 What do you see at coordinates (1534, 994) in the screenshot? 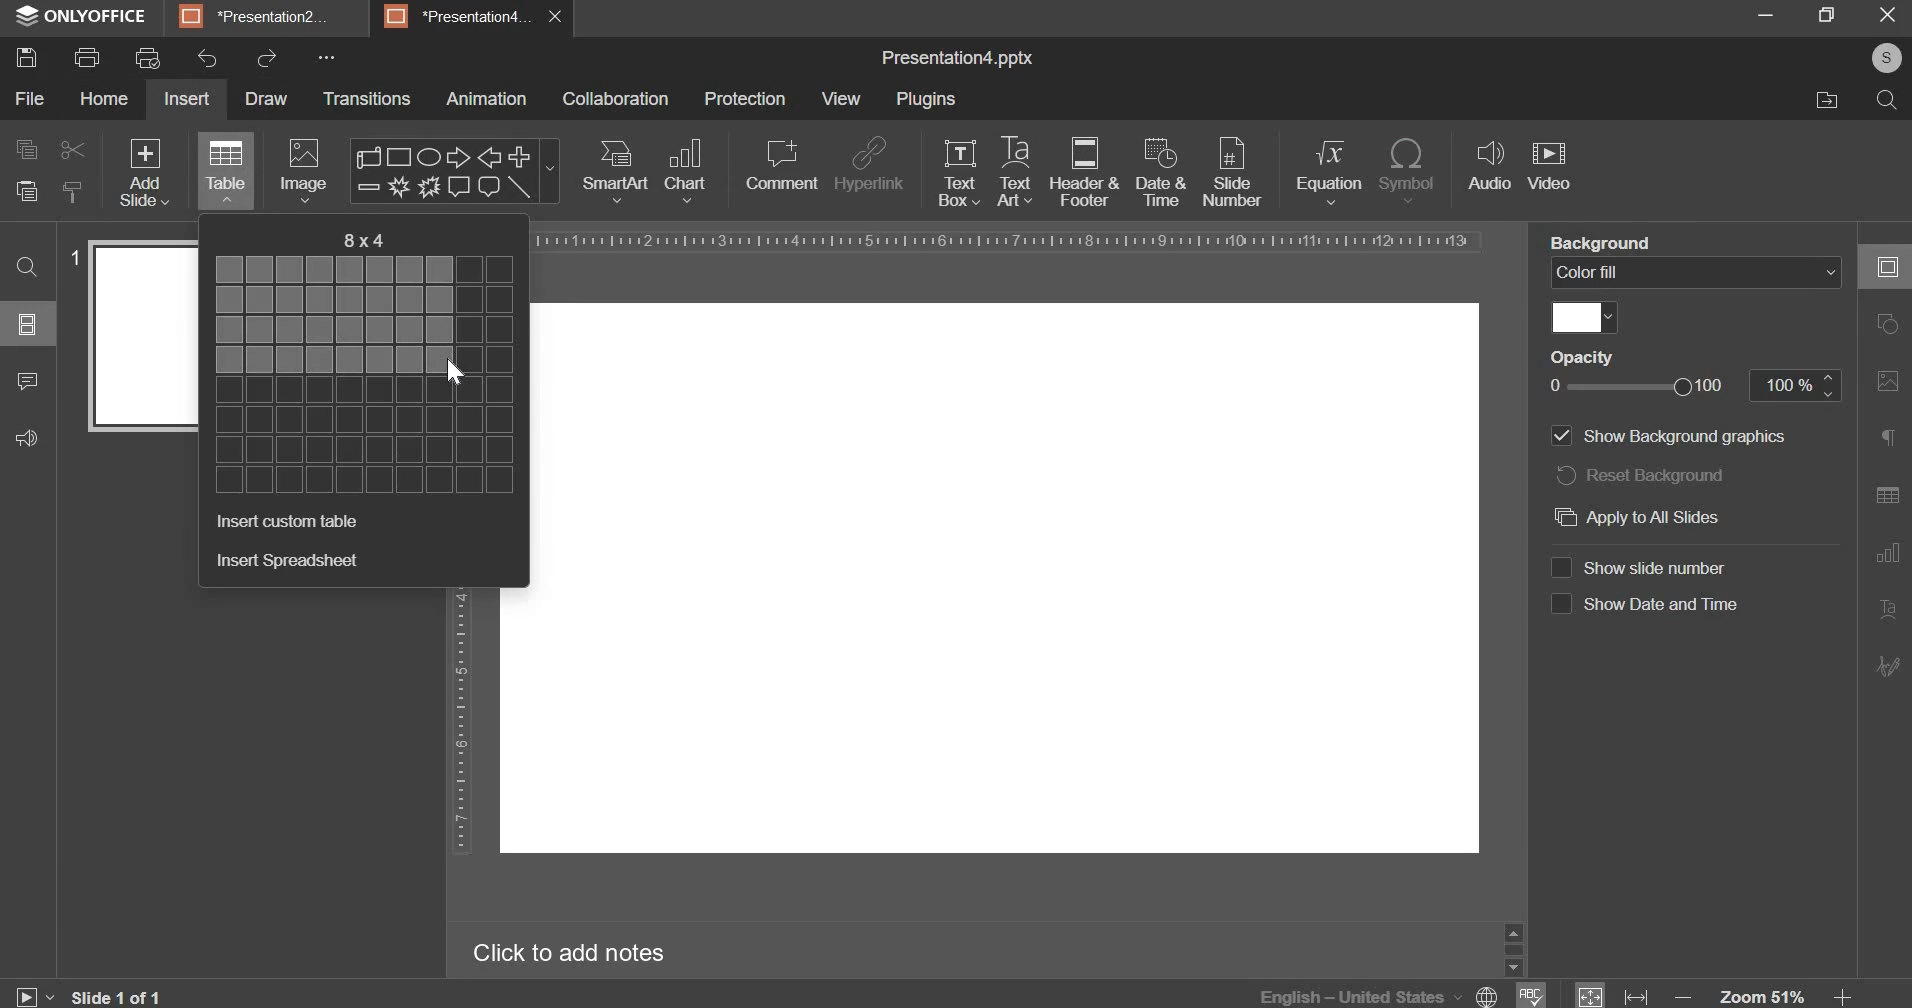
I see `spell checking` at bounding box center [1534, 994].